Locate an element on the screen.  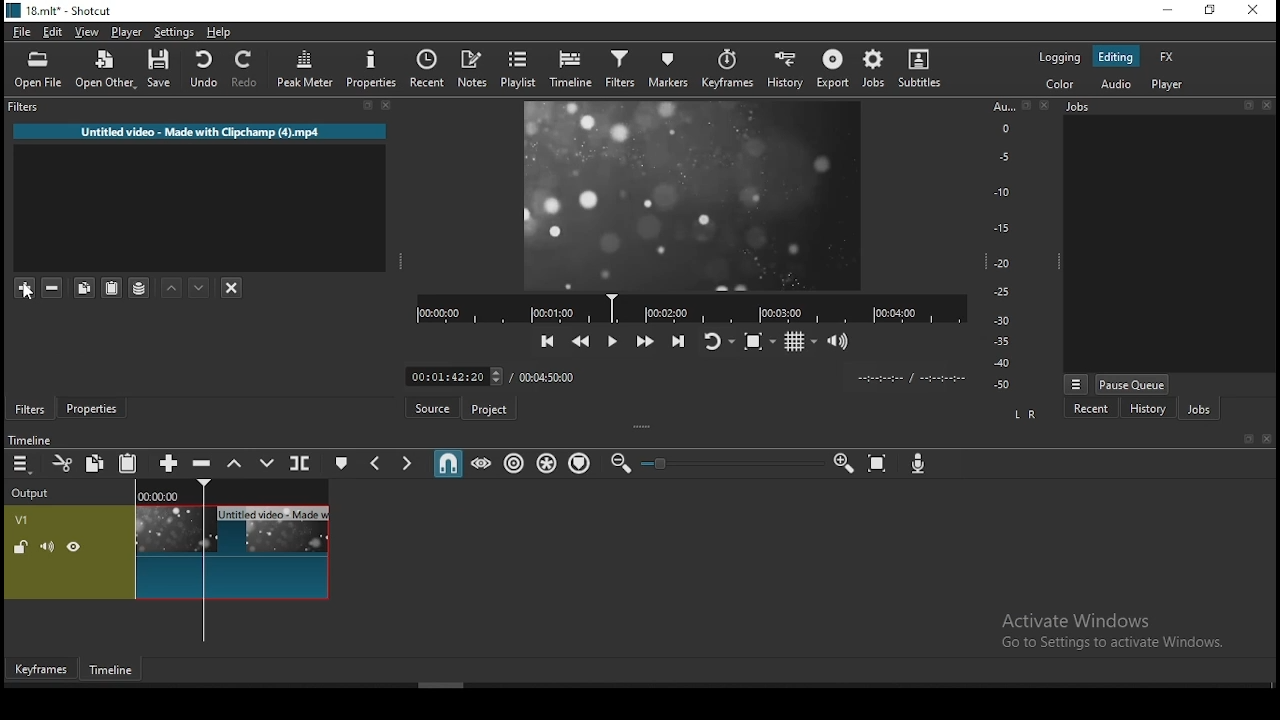
previous marker is located at coordinates (378, 461).